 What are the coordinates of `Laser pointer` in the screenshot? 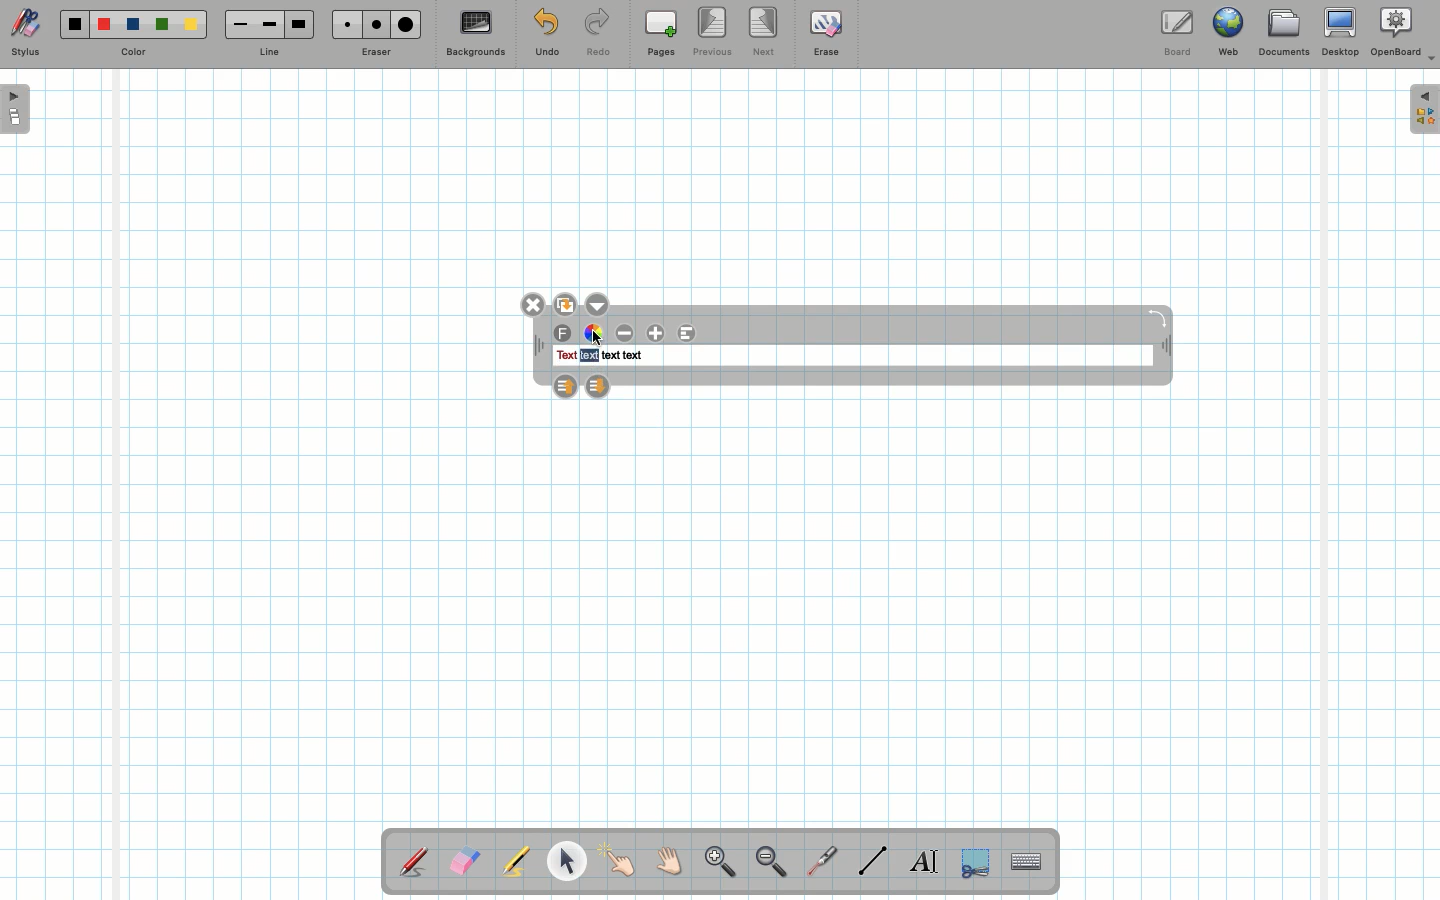 It's located at (818, 862).